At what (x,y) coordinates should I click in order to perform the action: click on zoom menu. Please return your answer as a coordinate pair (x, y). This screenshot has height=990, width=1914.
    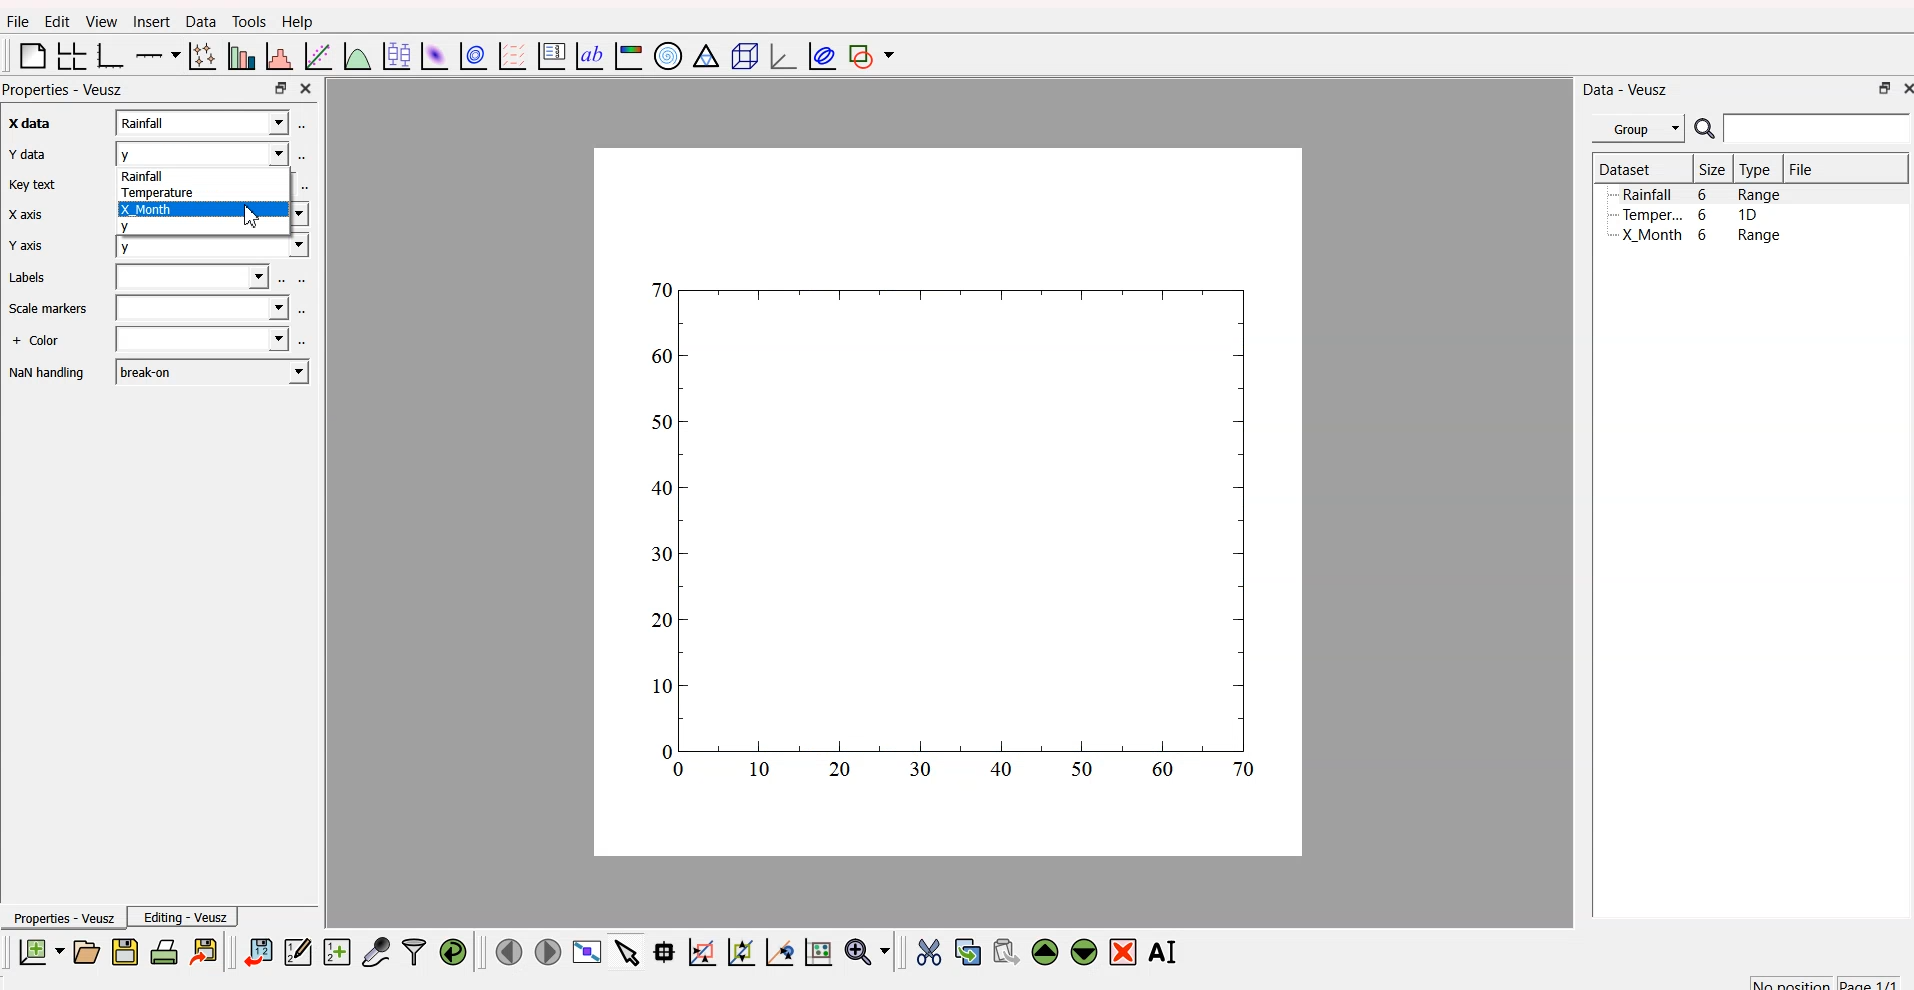
    Looking at the image, I should click on (868, 950).